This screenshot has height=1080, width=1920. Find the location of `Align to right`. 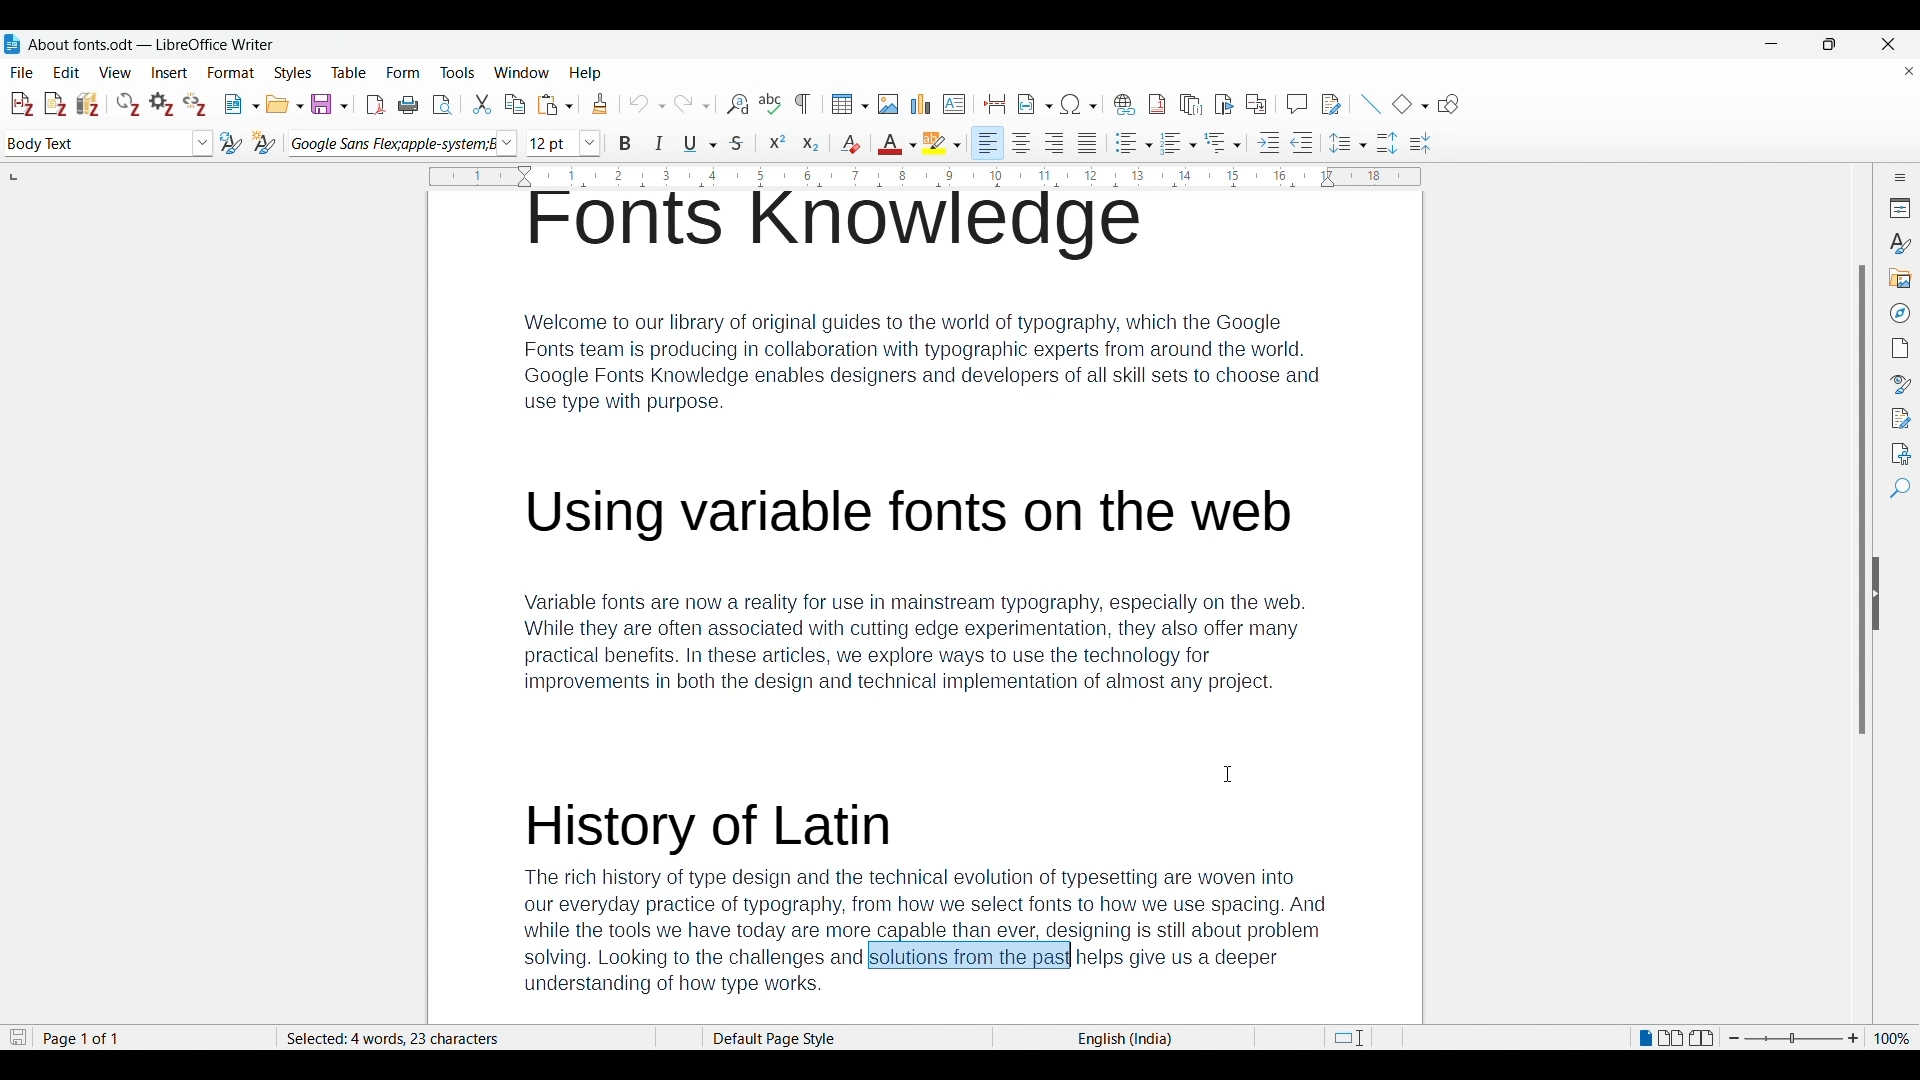

Align to right is located at coordinates (1055, 143).